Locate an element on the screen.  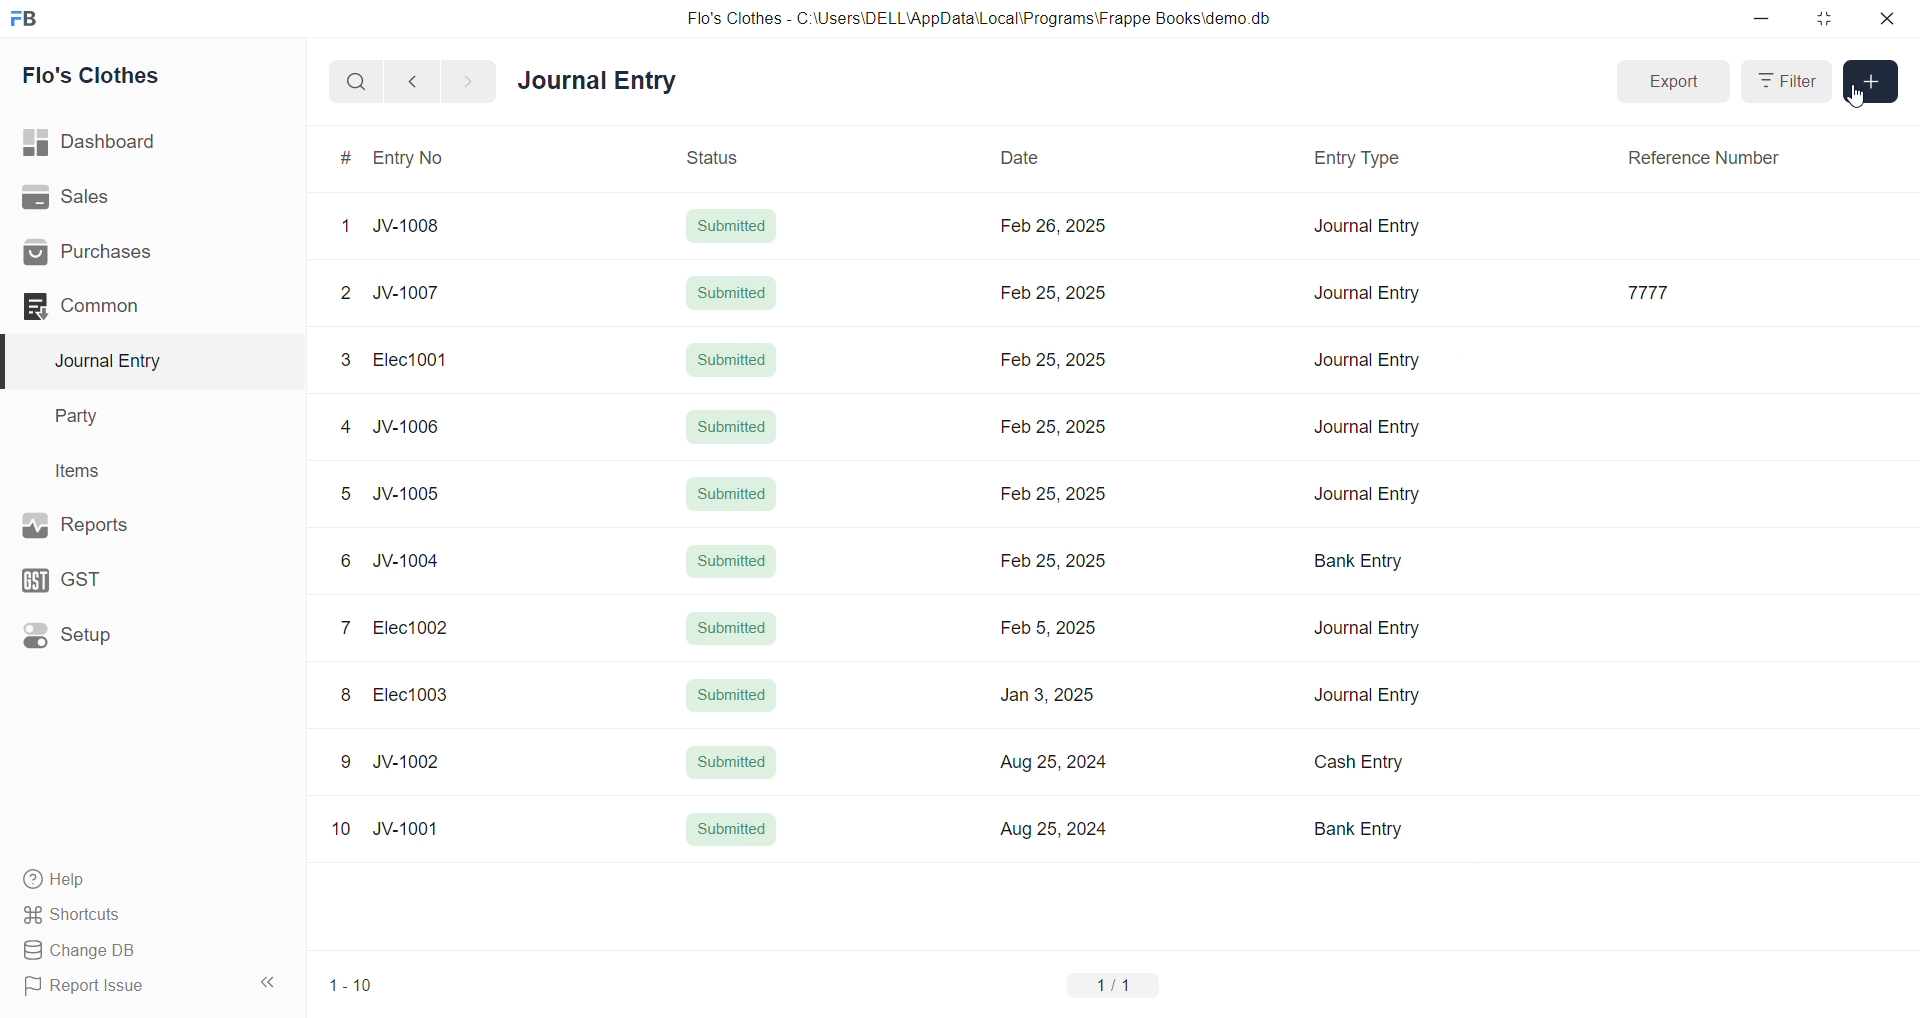
search is located at coordinates (353, 84).